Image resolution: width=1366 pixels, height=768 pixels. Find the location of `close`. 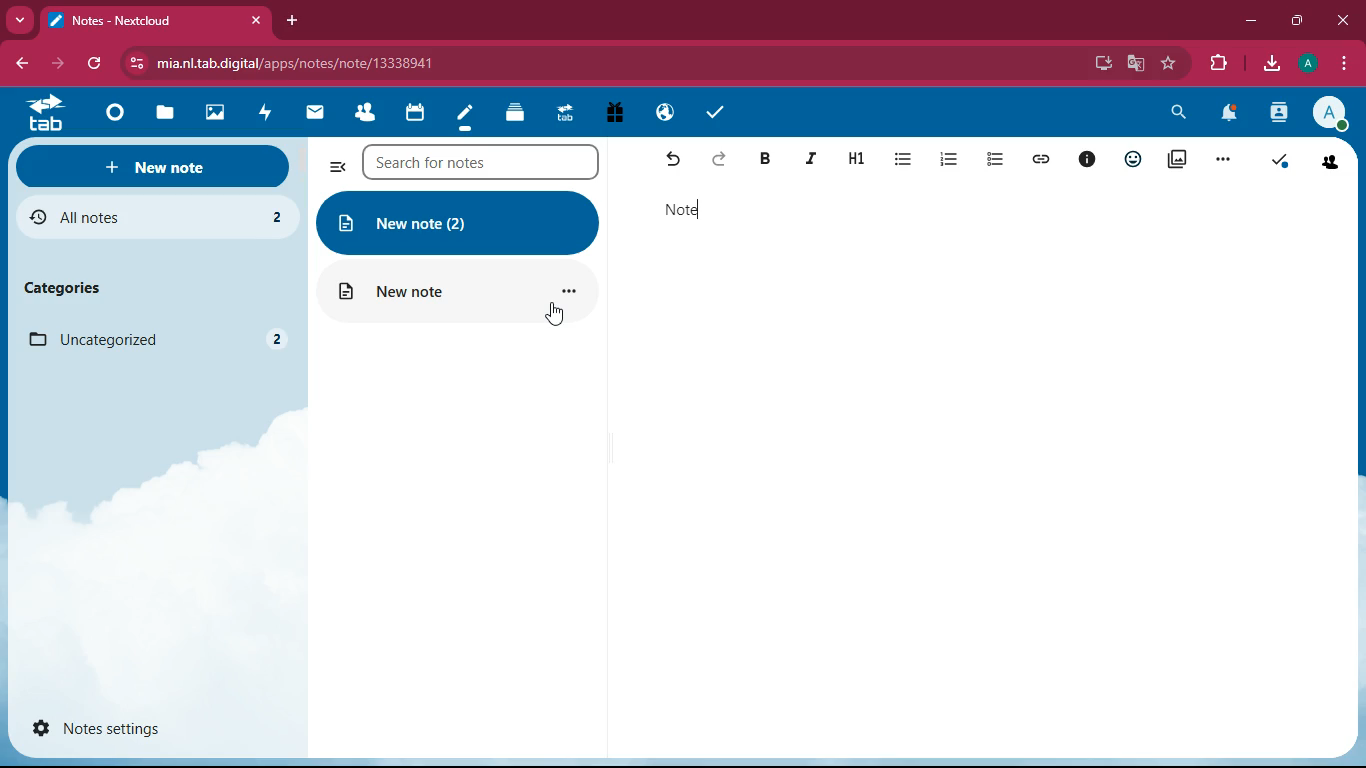

close is located at coordinates (258, 21).